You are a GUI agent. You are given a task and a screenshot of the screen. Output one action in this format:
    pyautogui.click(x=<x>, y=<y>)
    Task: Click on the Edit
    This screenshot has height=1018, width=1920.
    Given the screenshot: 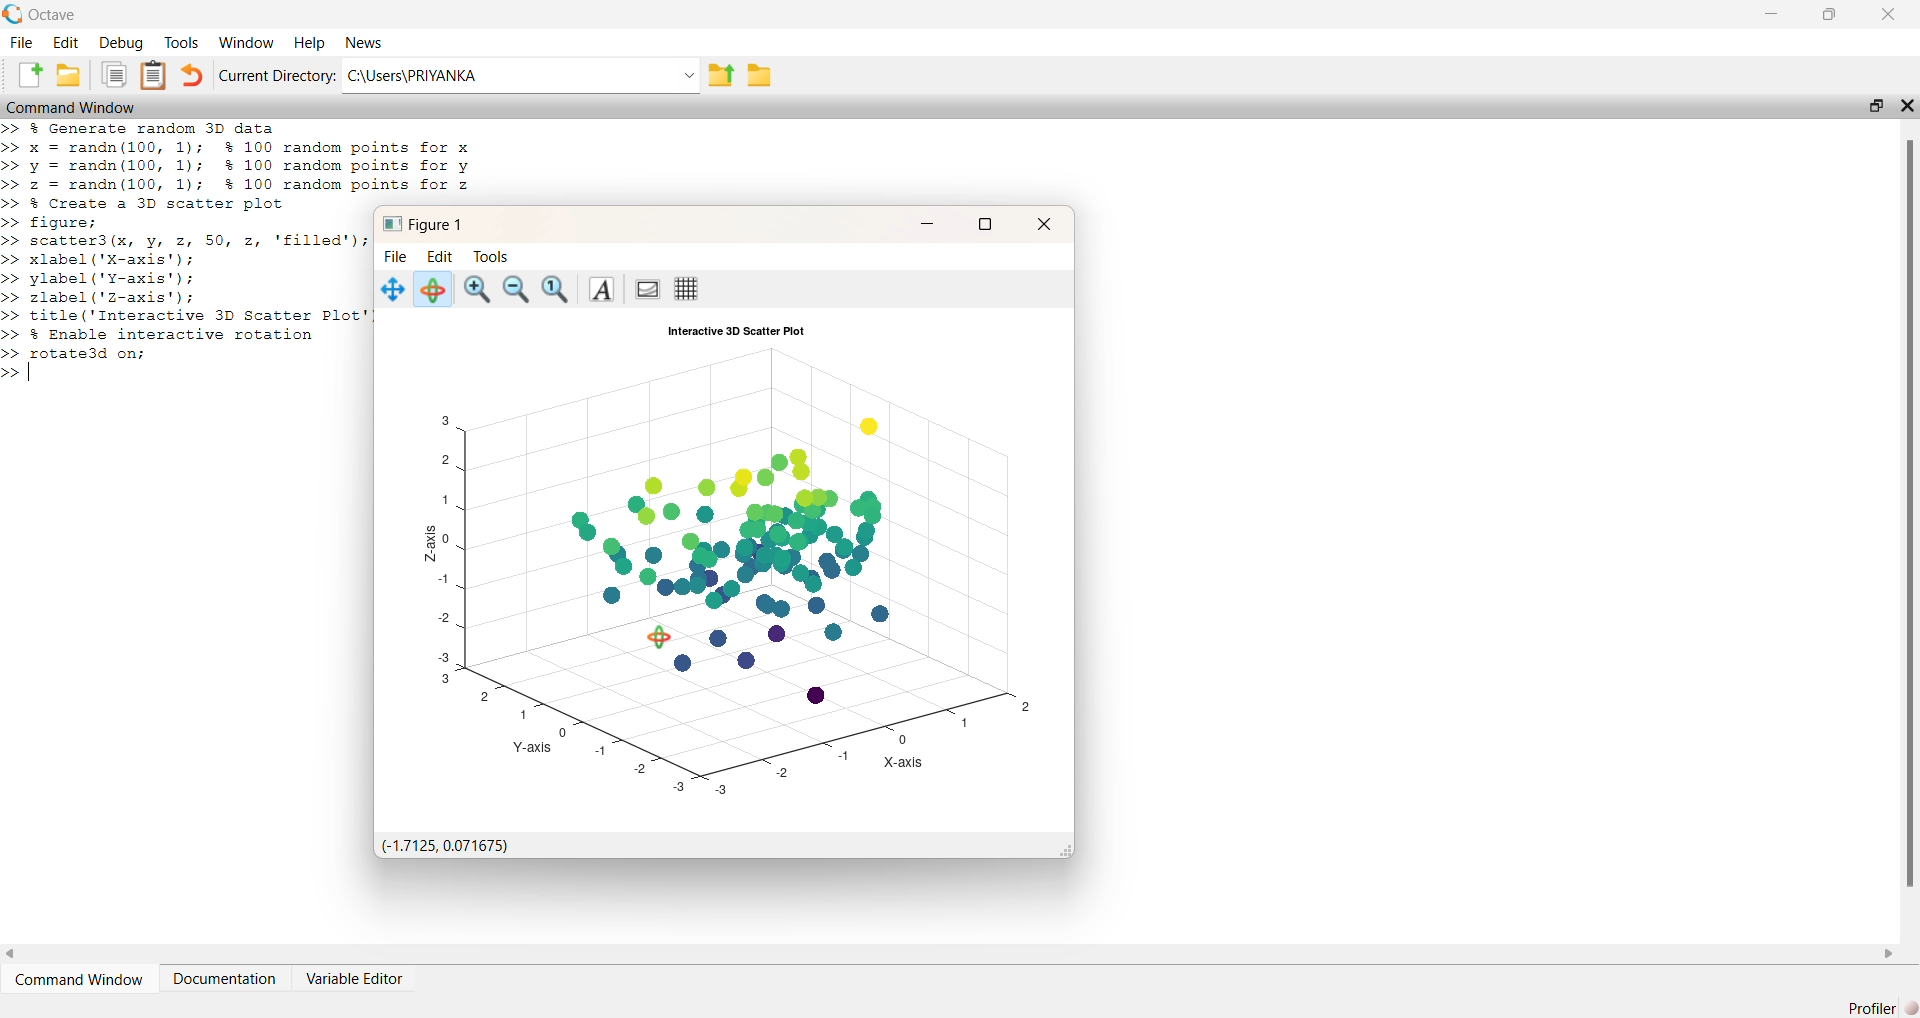 What is the action you would take?
    pyautogui.click(x=65, y=43)
    